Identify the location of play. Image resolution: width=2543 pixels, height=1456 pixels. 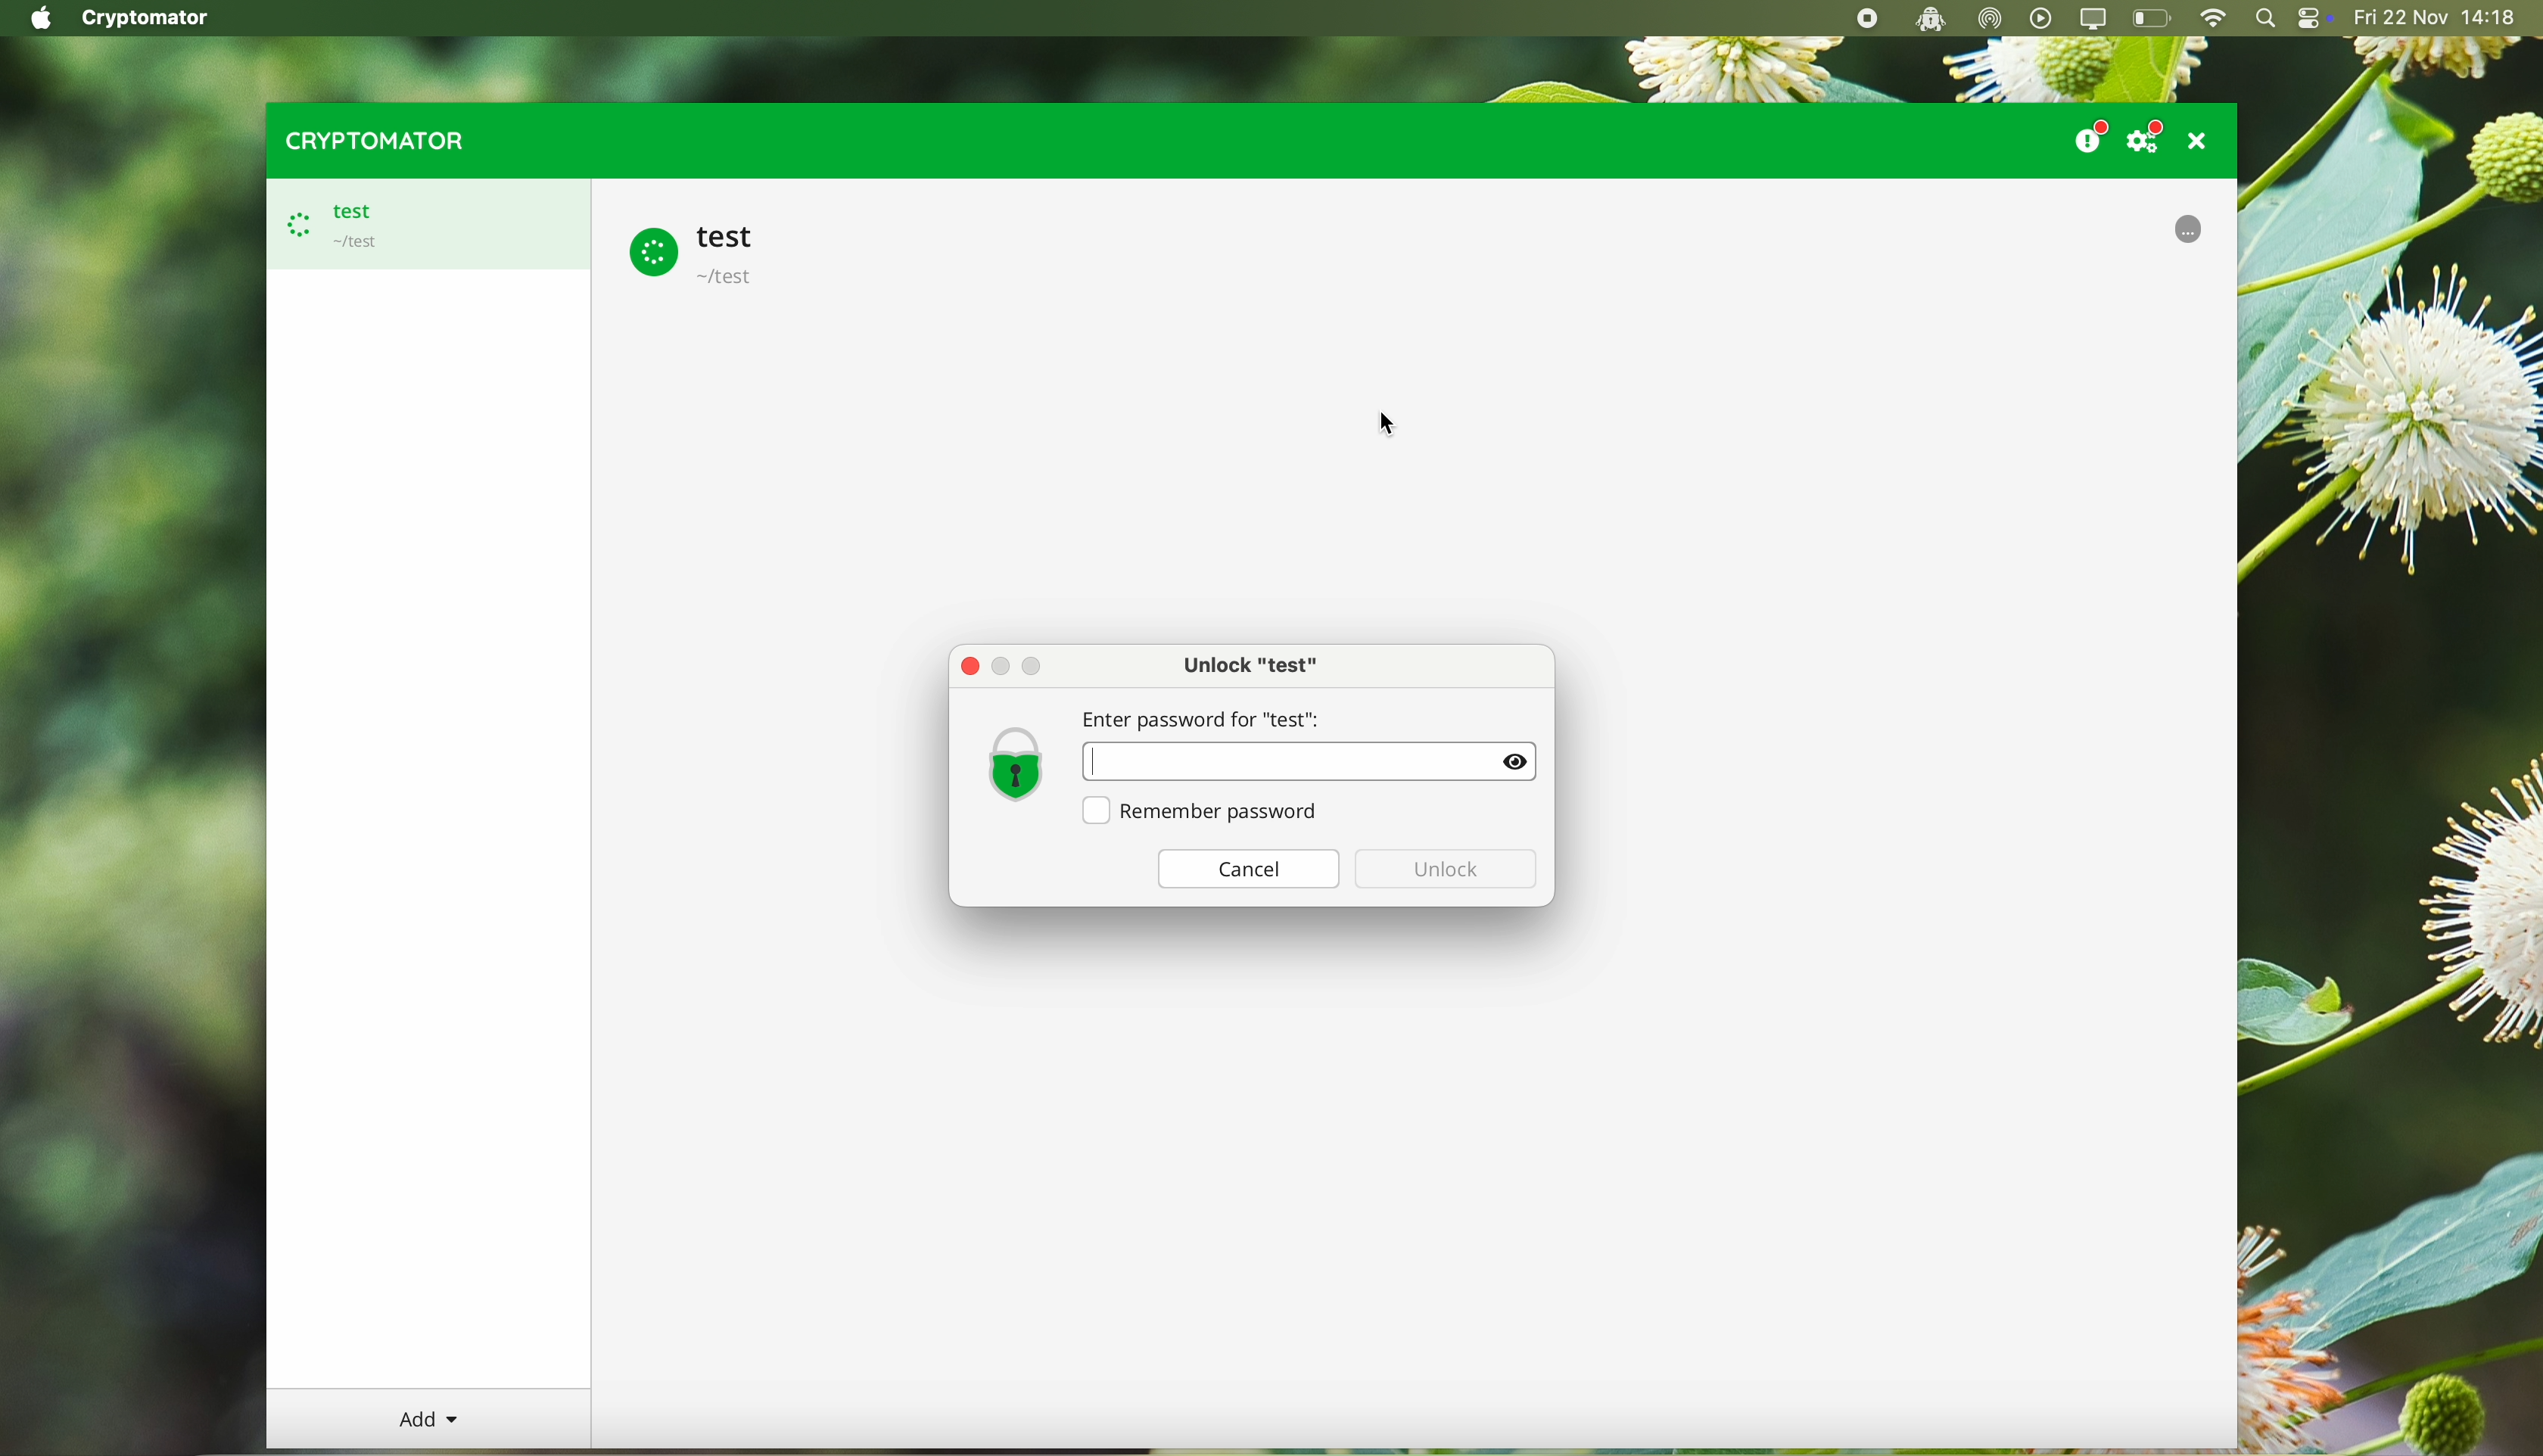
(2042, 18).